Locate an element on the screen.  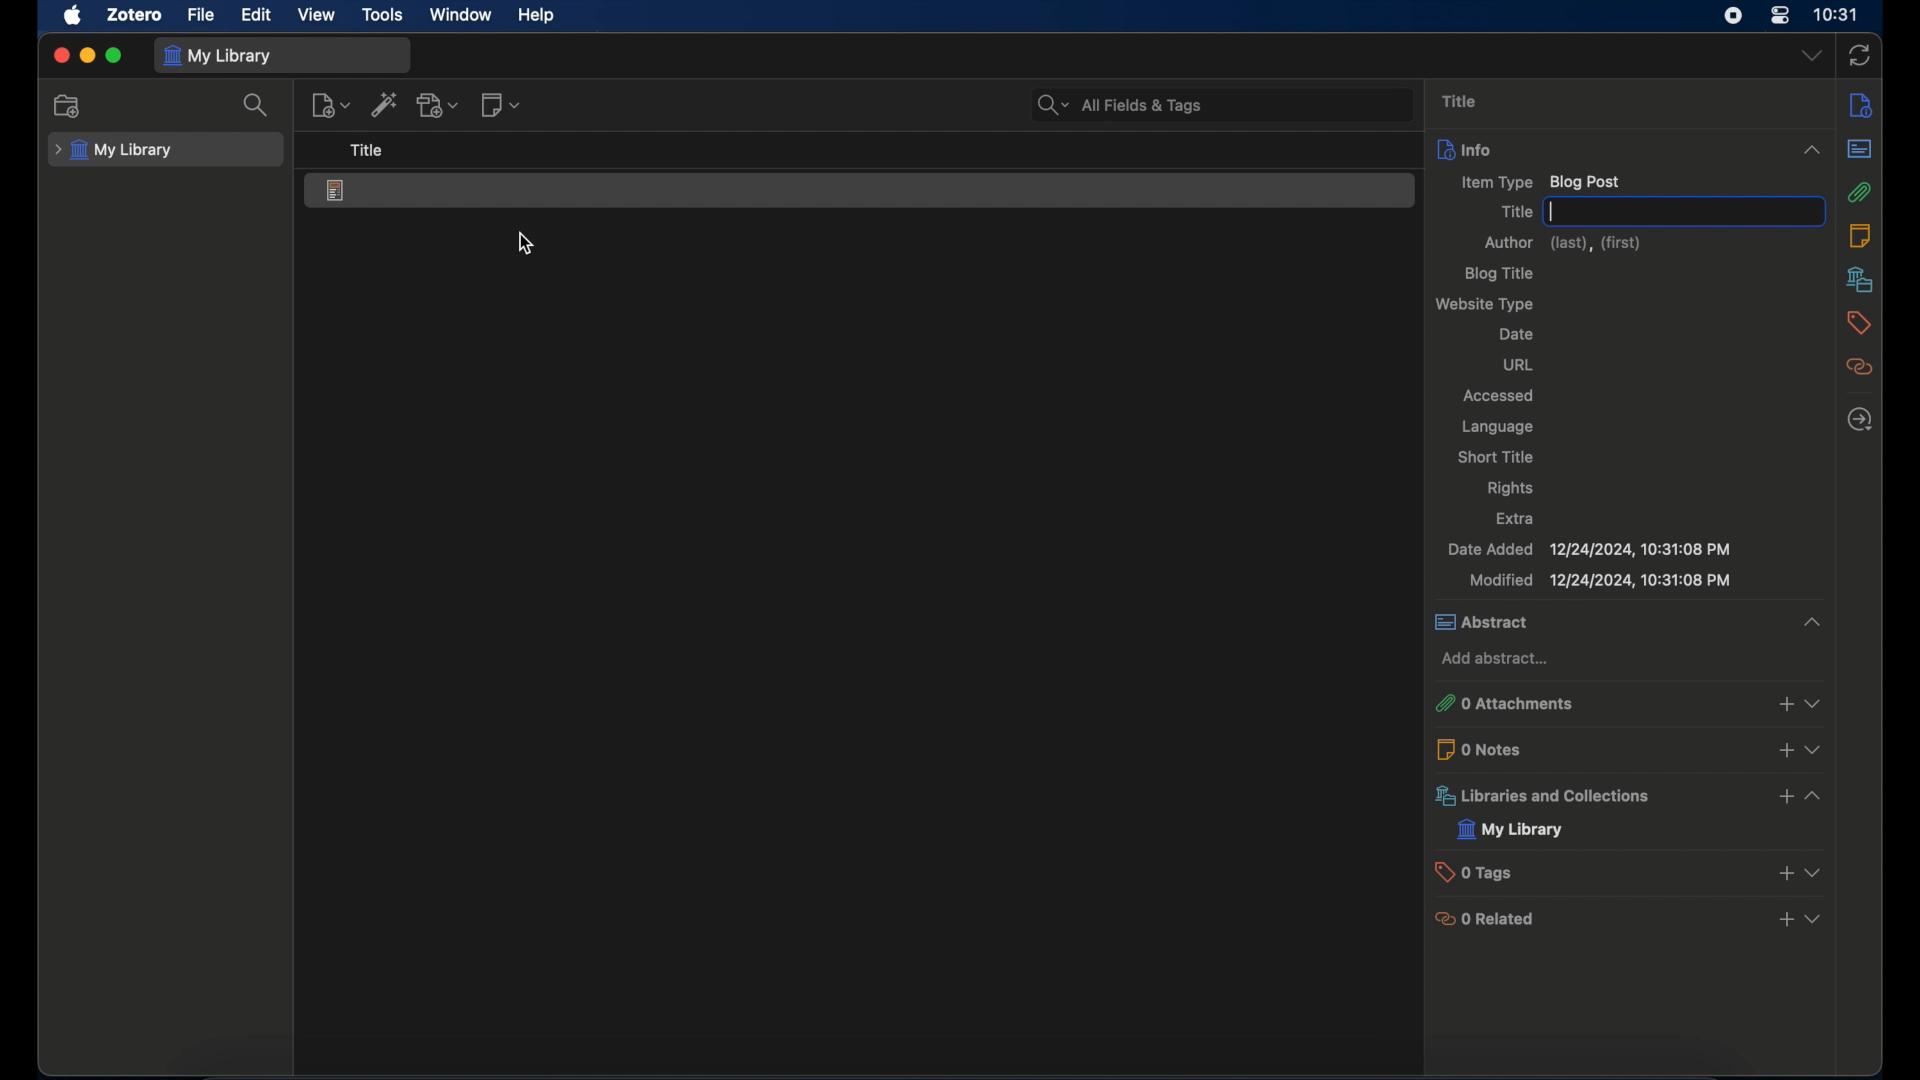
new notes is located at coordinates (500, 104).